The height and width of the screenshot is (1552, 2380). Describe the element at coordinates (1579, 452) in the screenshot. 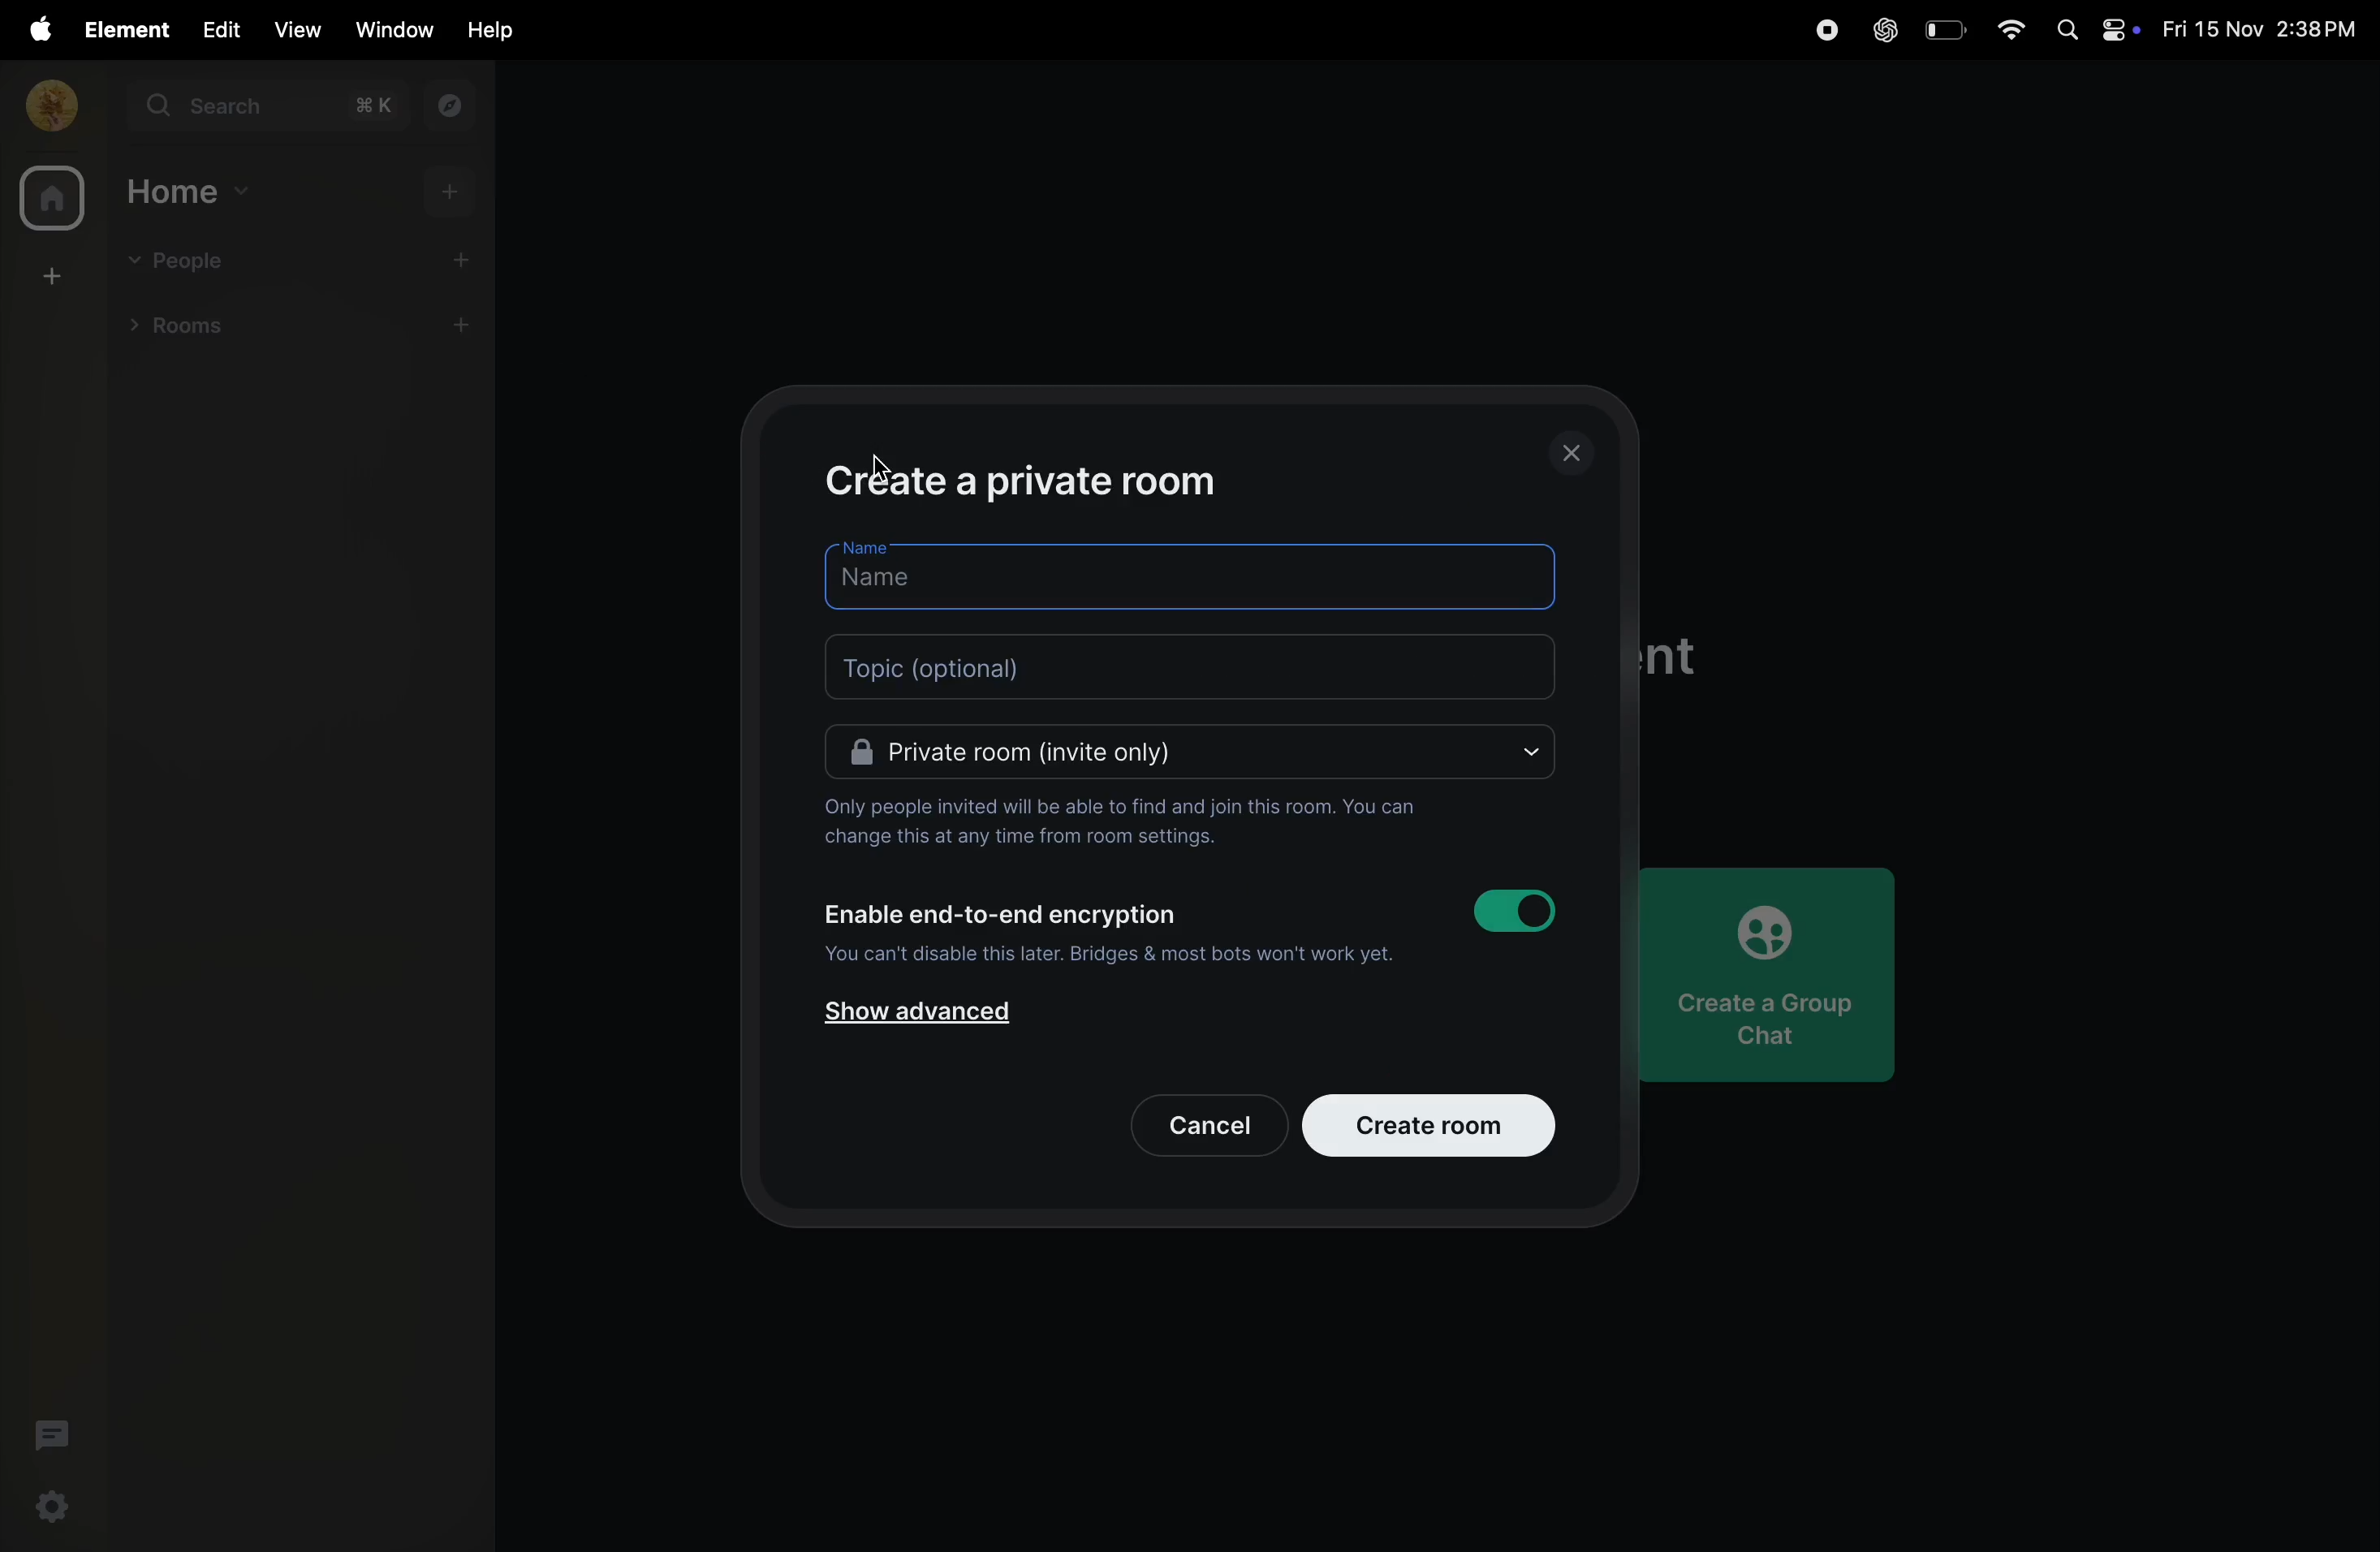

I see `close` at that location.